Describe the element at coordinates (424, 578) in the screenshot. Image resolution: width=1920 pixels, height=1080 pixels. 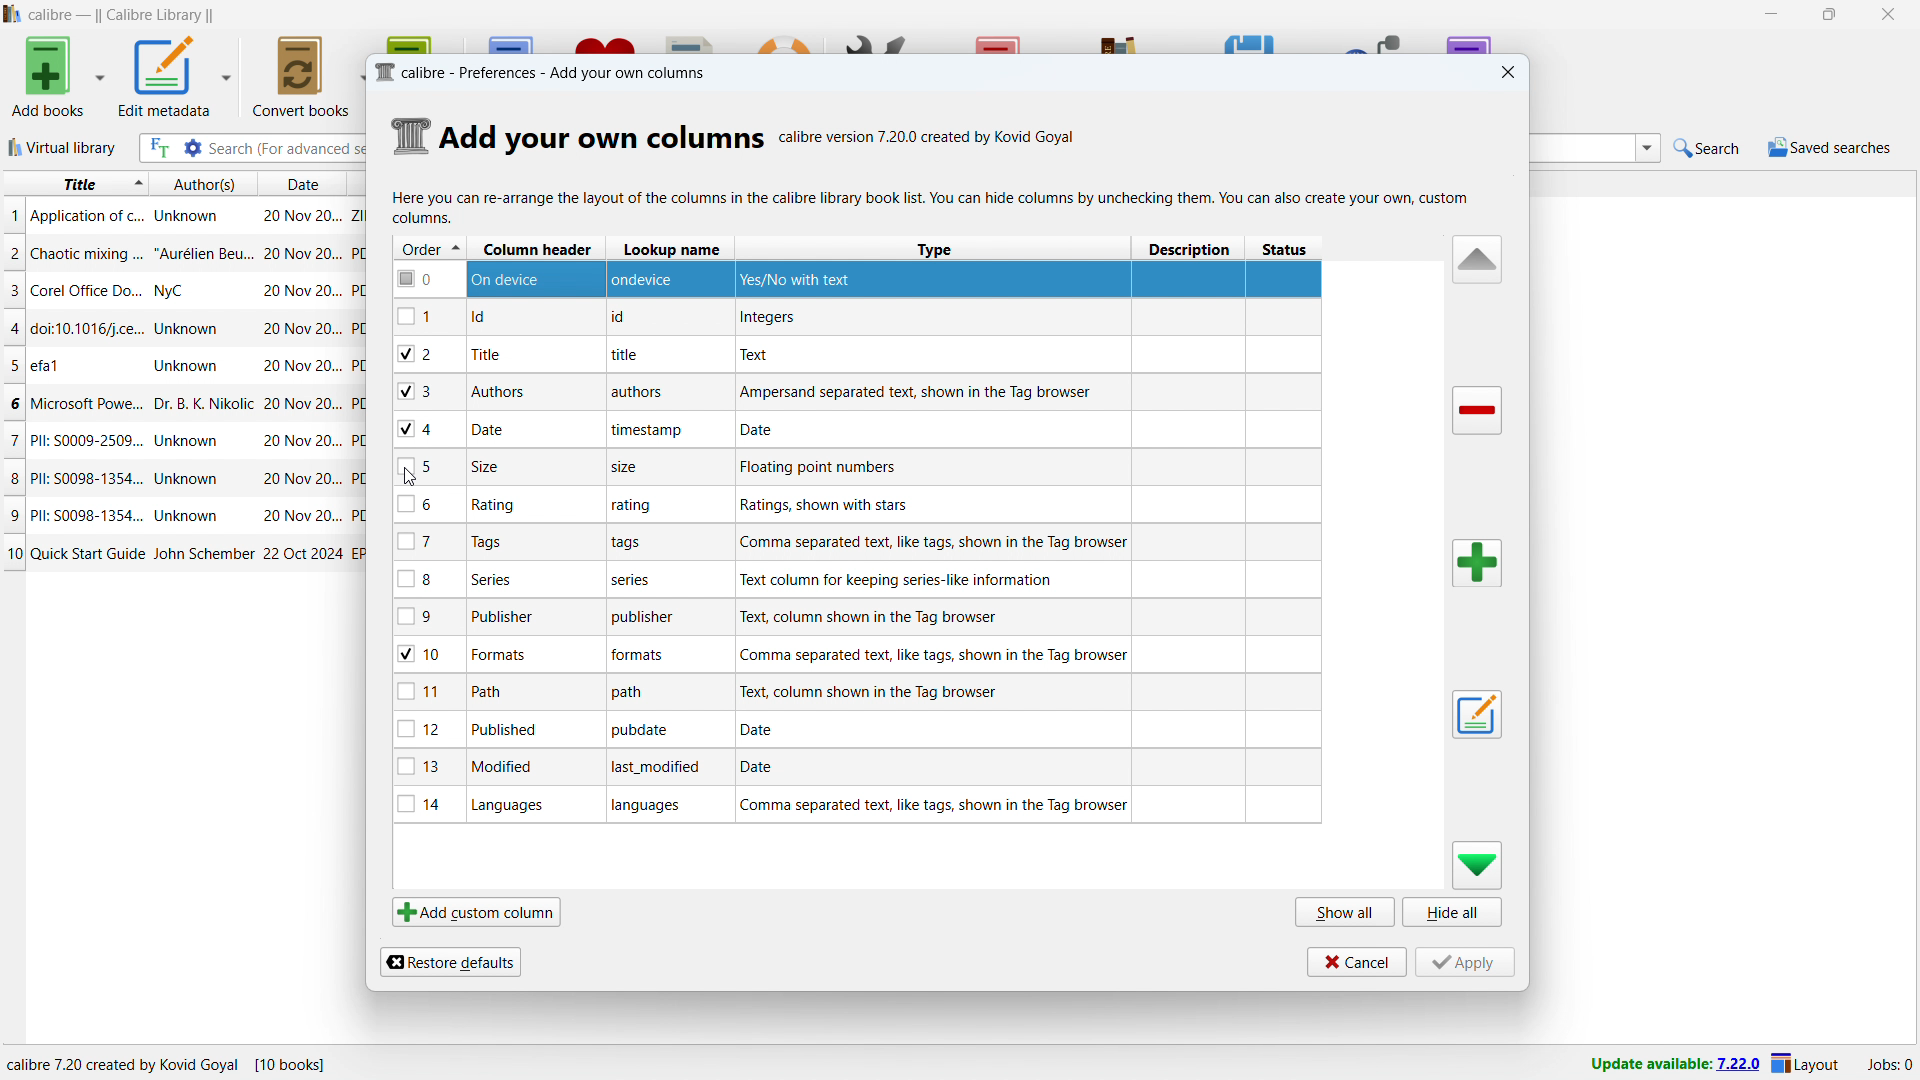
I see `8` at that location.